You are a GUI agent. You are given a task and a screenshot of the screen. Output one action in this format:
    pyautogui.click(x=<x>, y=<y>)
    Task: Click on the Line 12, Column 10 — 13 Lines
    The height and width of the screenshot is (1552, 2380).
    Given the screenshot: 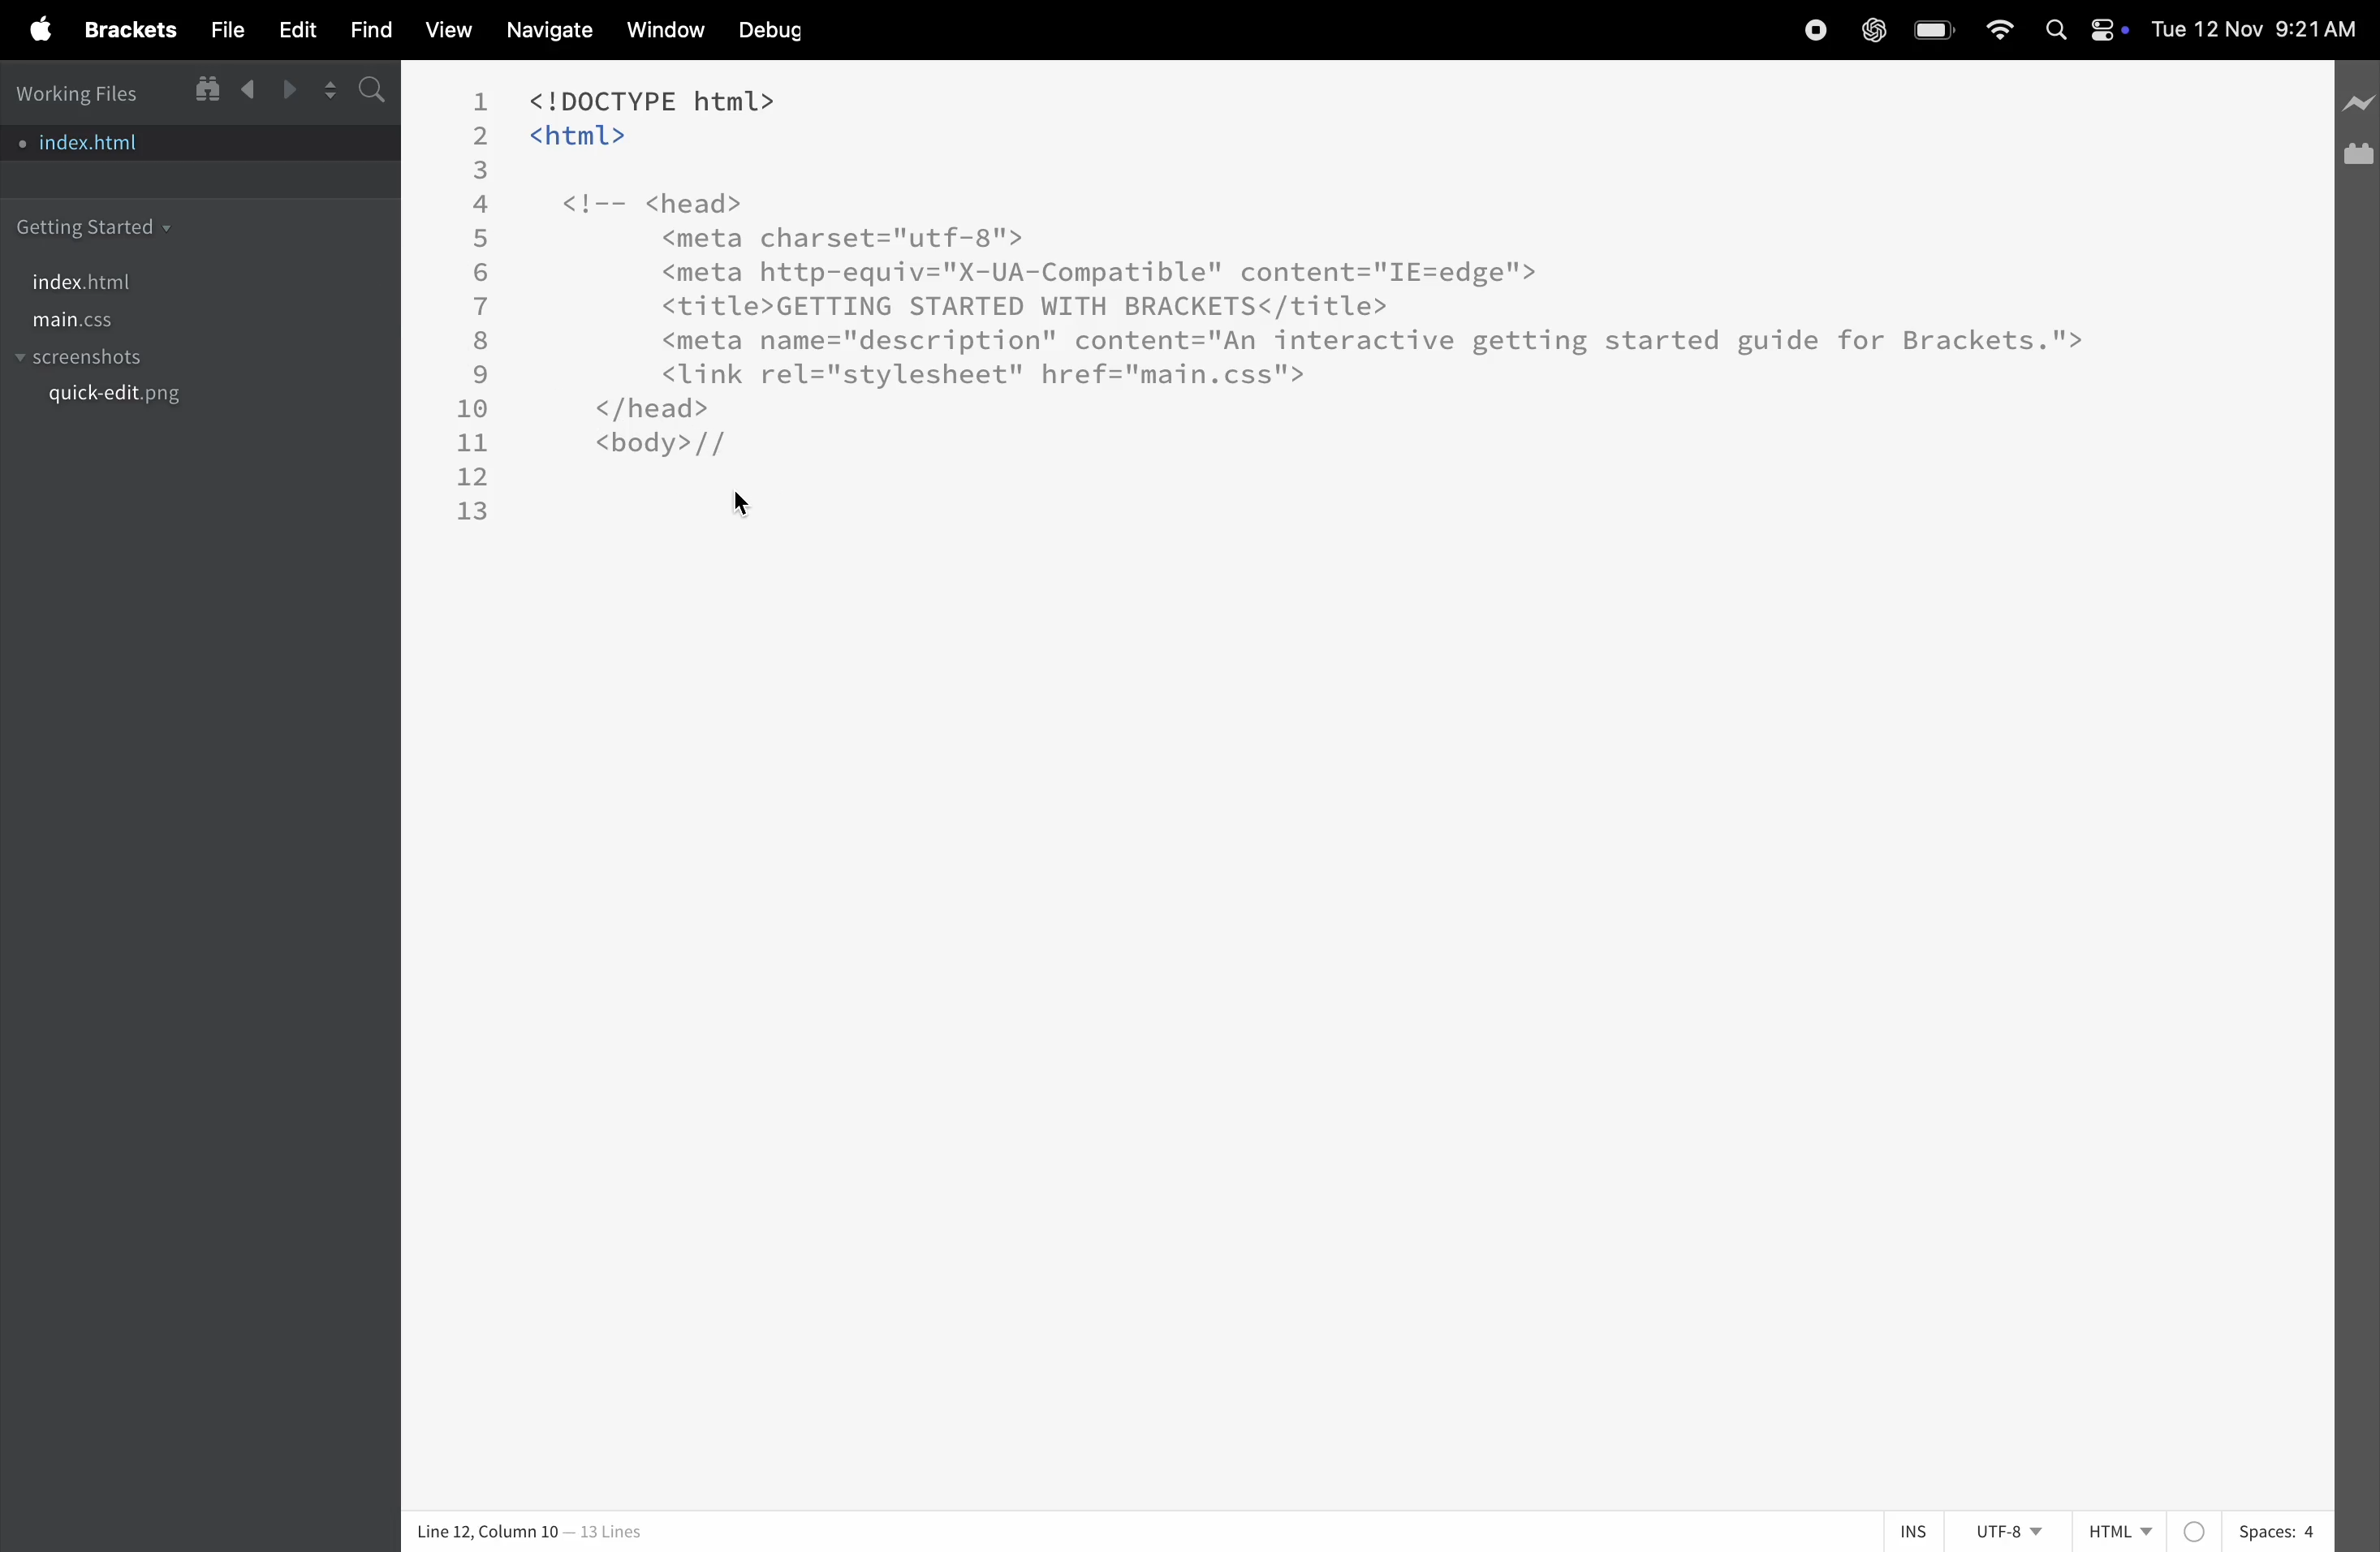 What is the action you would take?
    pyautogui.click(x=530, y=1532)
    